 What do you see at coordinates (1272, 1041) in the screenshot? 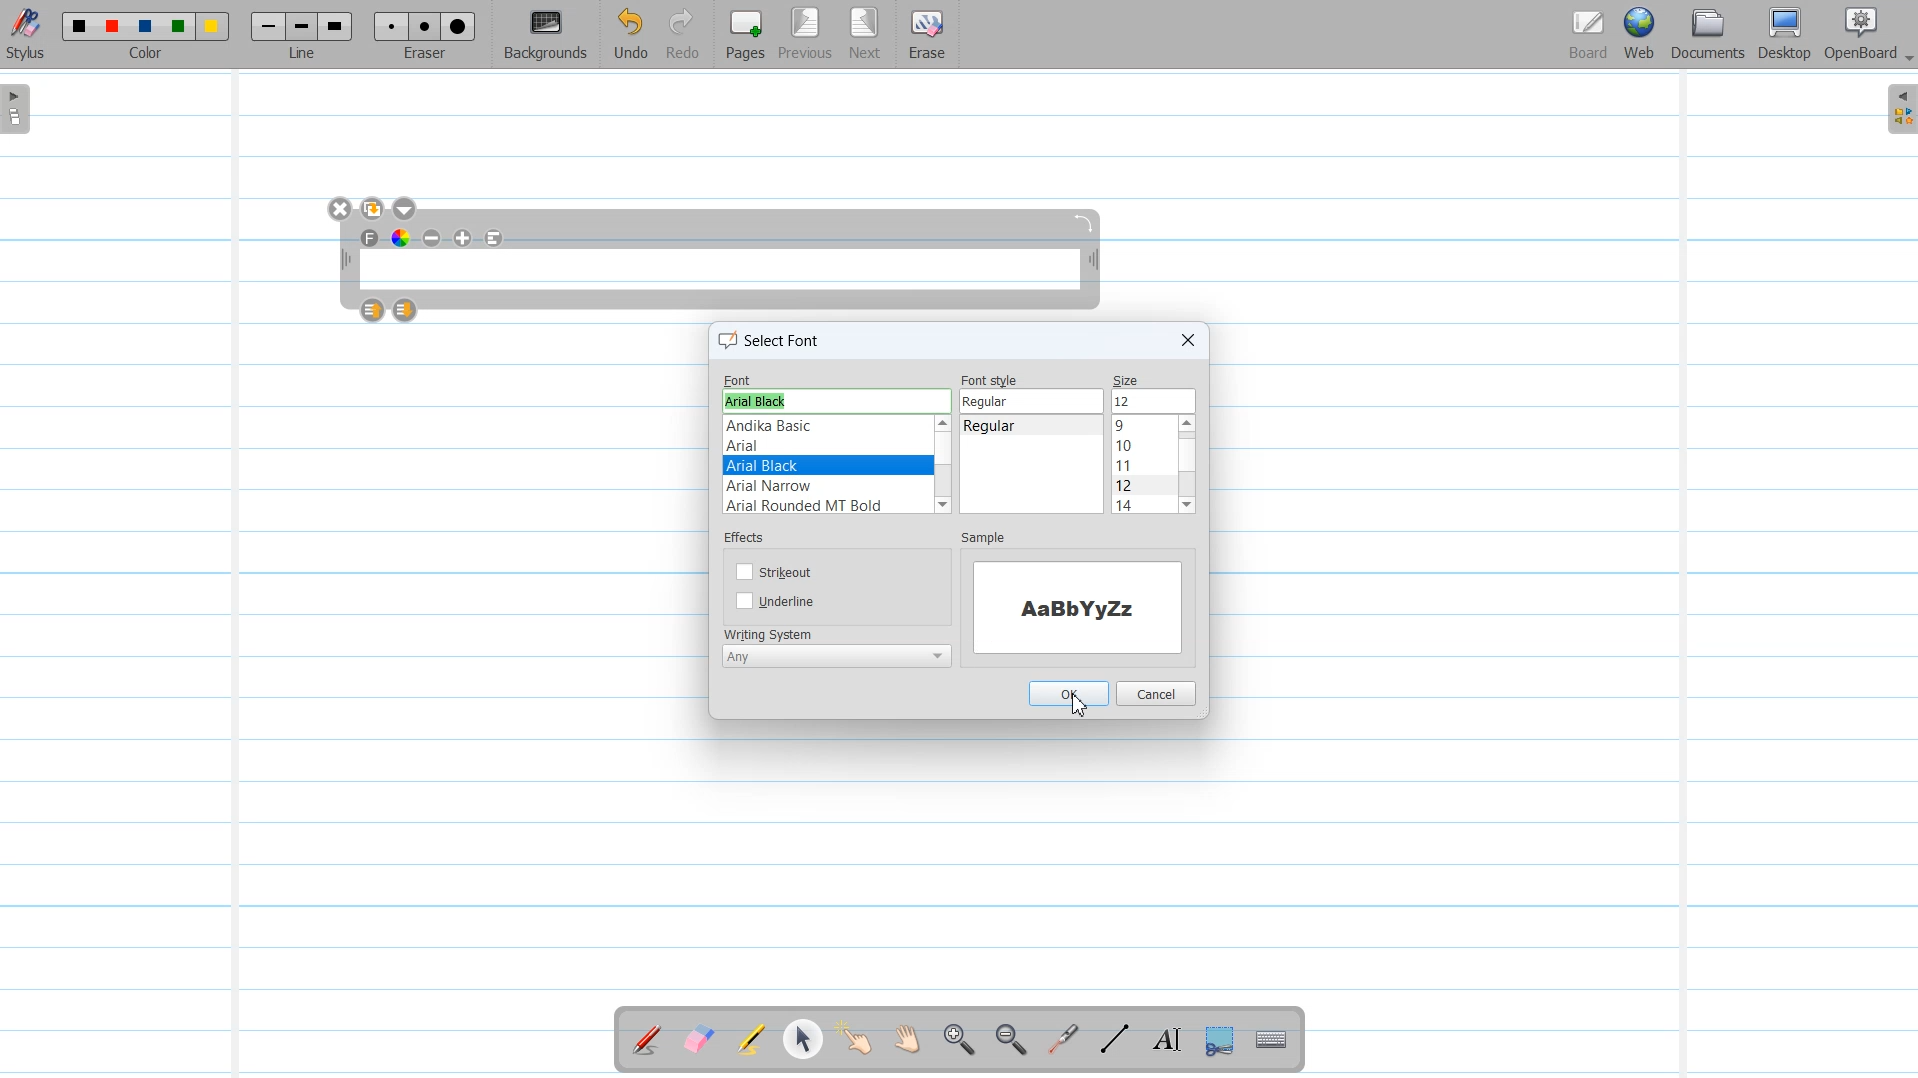
I see `Display virtual Keyboard` at bounding box center [1272, 1041].